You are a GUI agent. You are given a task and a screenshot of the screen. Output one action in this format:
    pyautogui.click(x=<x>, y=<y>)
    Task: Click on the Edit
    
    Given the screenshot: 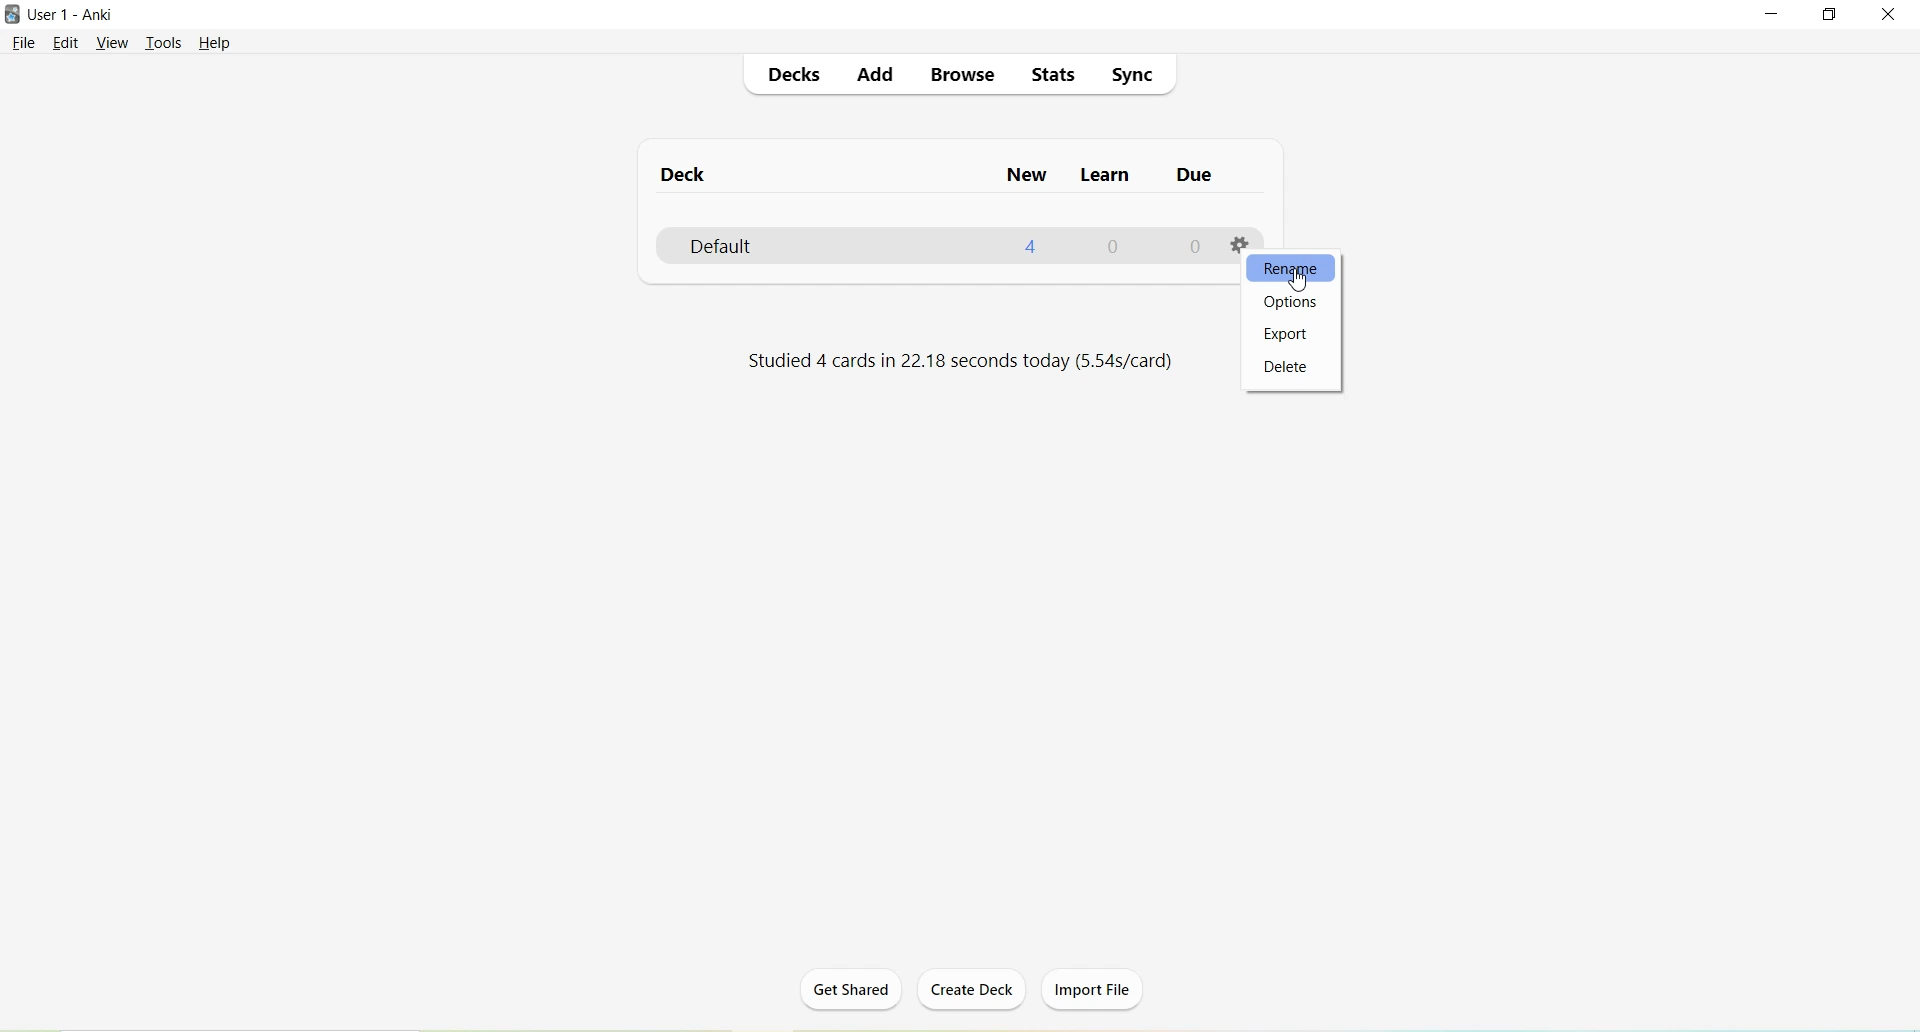 What is the action you would take?
    pyautogui.click(x=65, y=44)
    